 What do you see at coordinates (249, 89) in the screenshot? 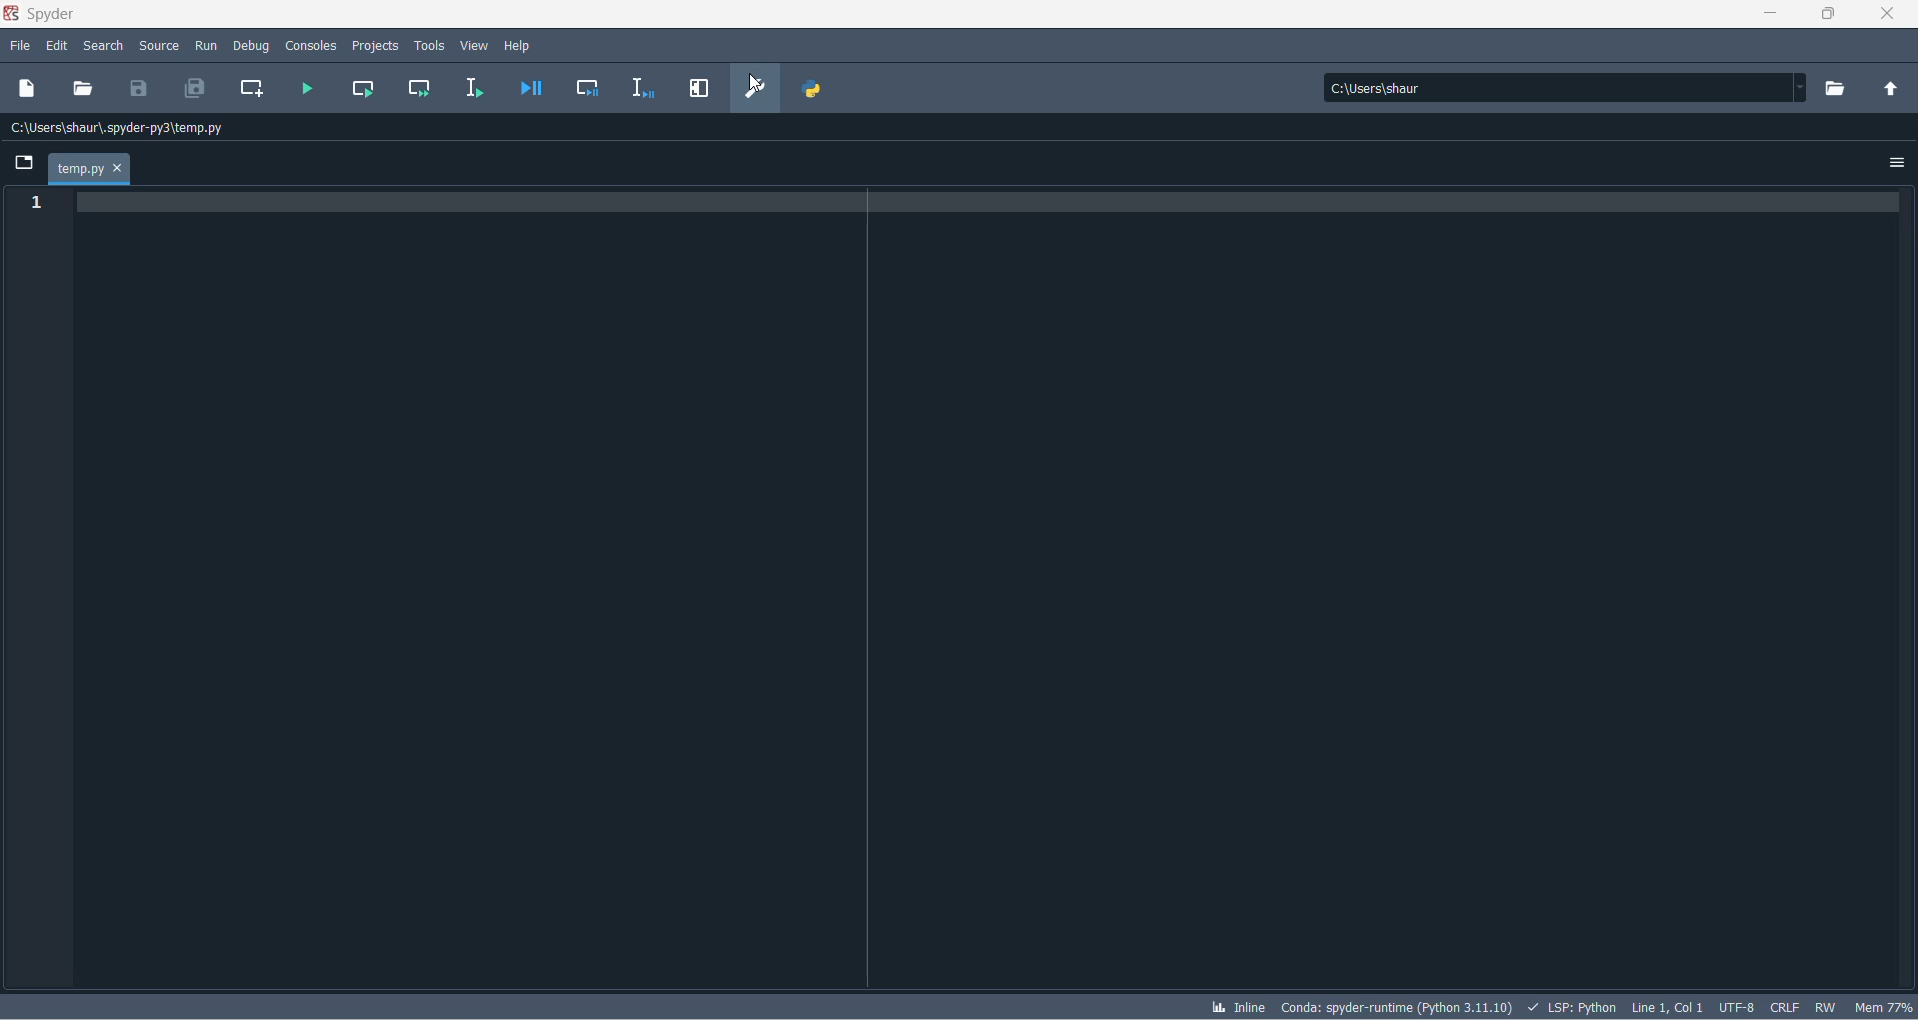
I see `create new cell` at bounding box center [249, 89].